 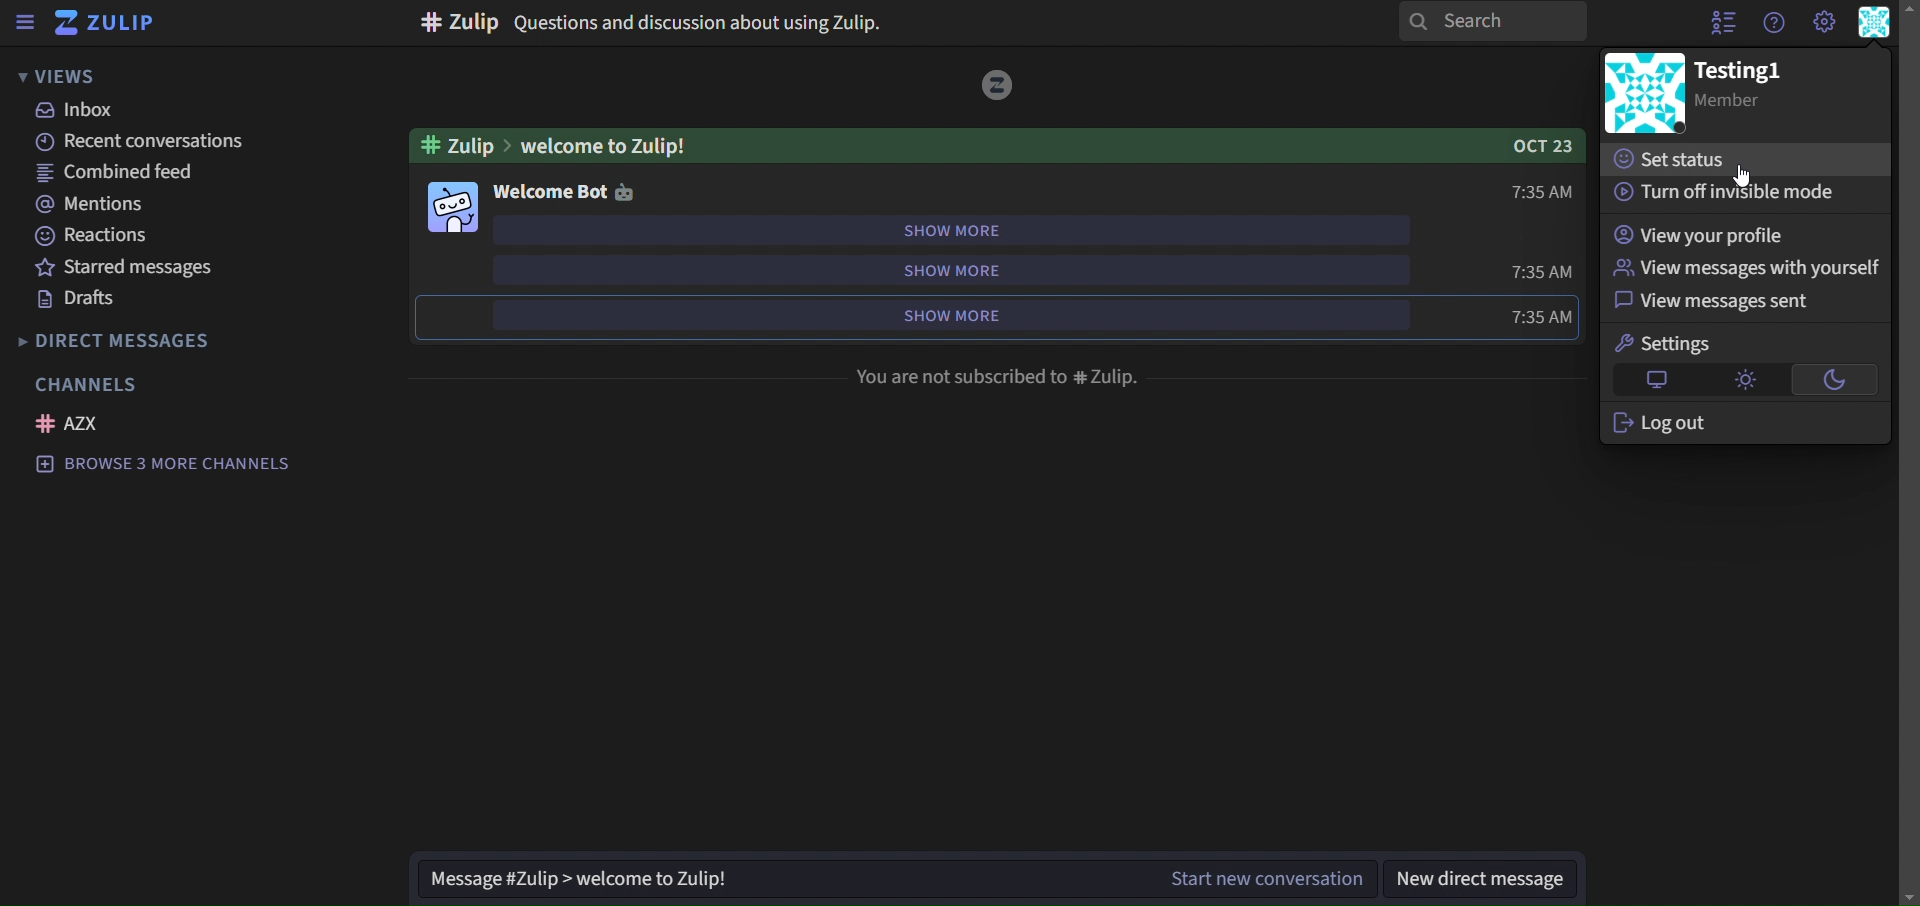 What do you see at coordinates (652, 23) in the screenshot?
I see `Question and discussion about using Zulip.` at bounding box center [652, 23].